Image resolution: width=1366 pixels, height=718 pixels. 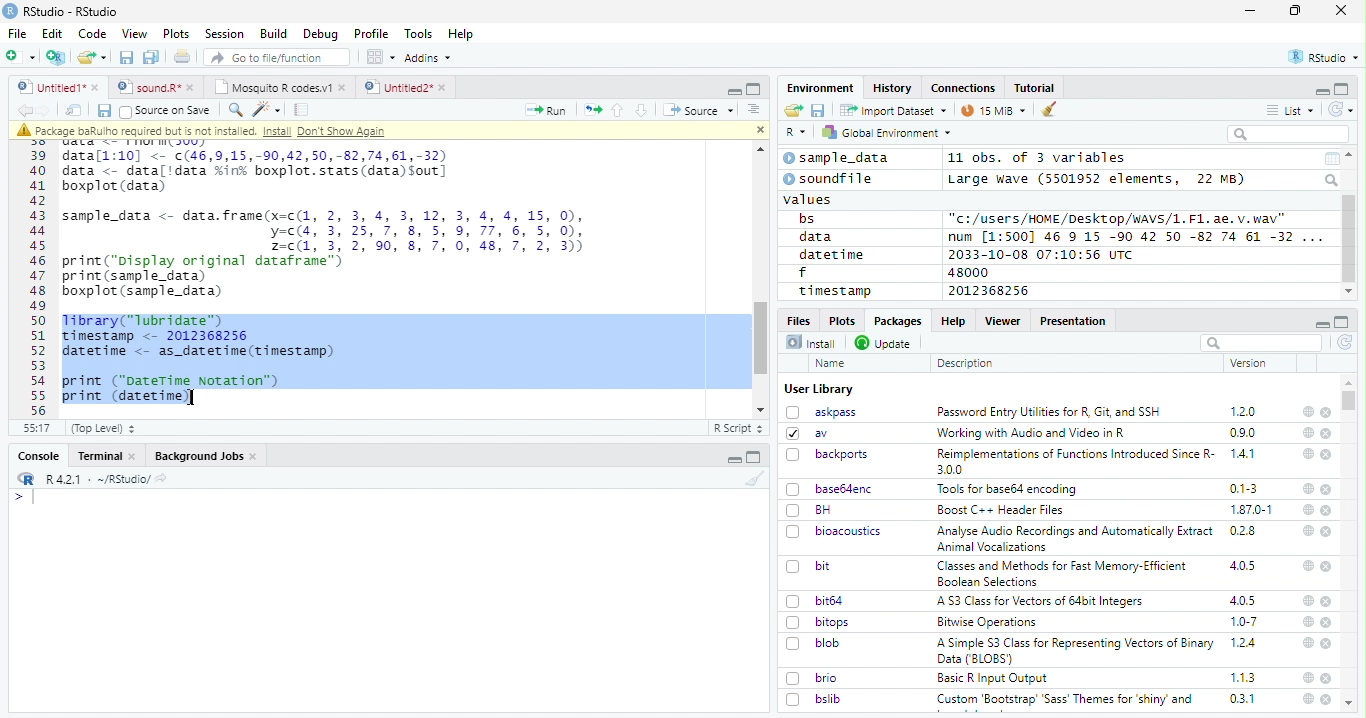 I want to click on minimize, so click(x=1321, y=90).